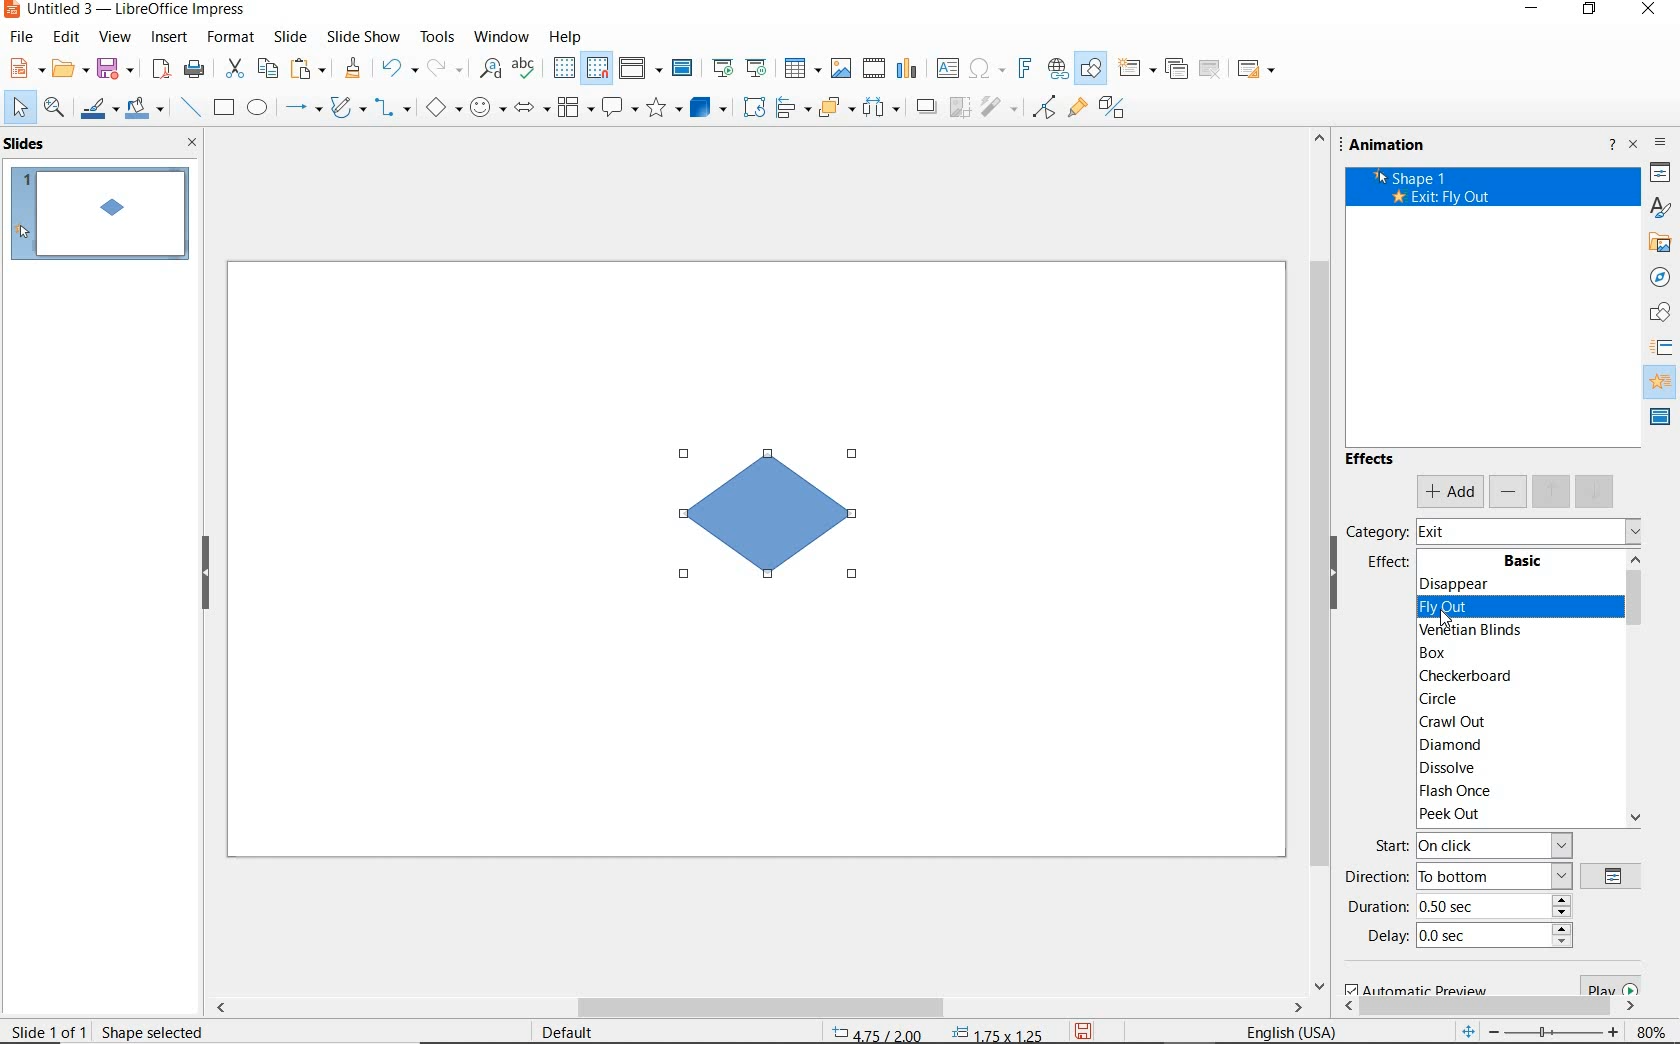 The width and height of the screenshot is (1680, 1044). What do you see at coordinates (1513, 677) in the screenshot?
I see `checkerboard` at bounding box center [1513, 677].